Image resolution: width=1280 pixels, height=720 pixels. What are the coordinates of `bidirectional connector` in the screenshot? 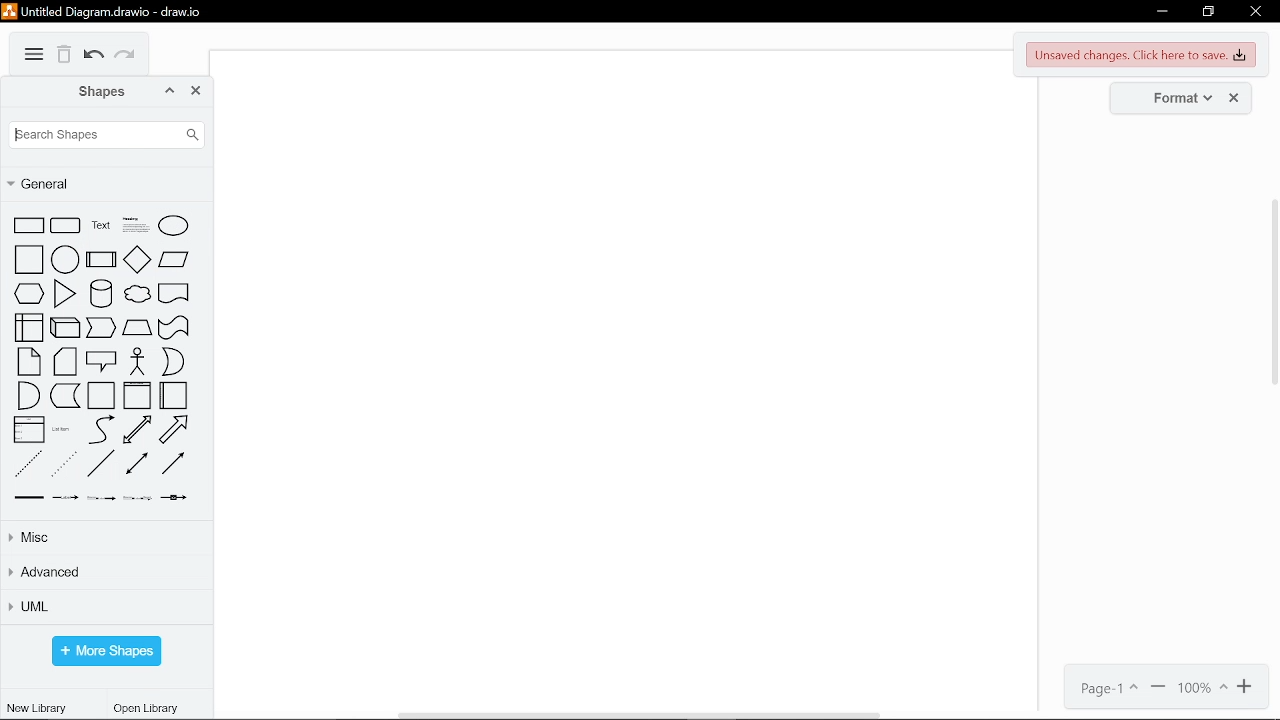 It's located at (136, 465).